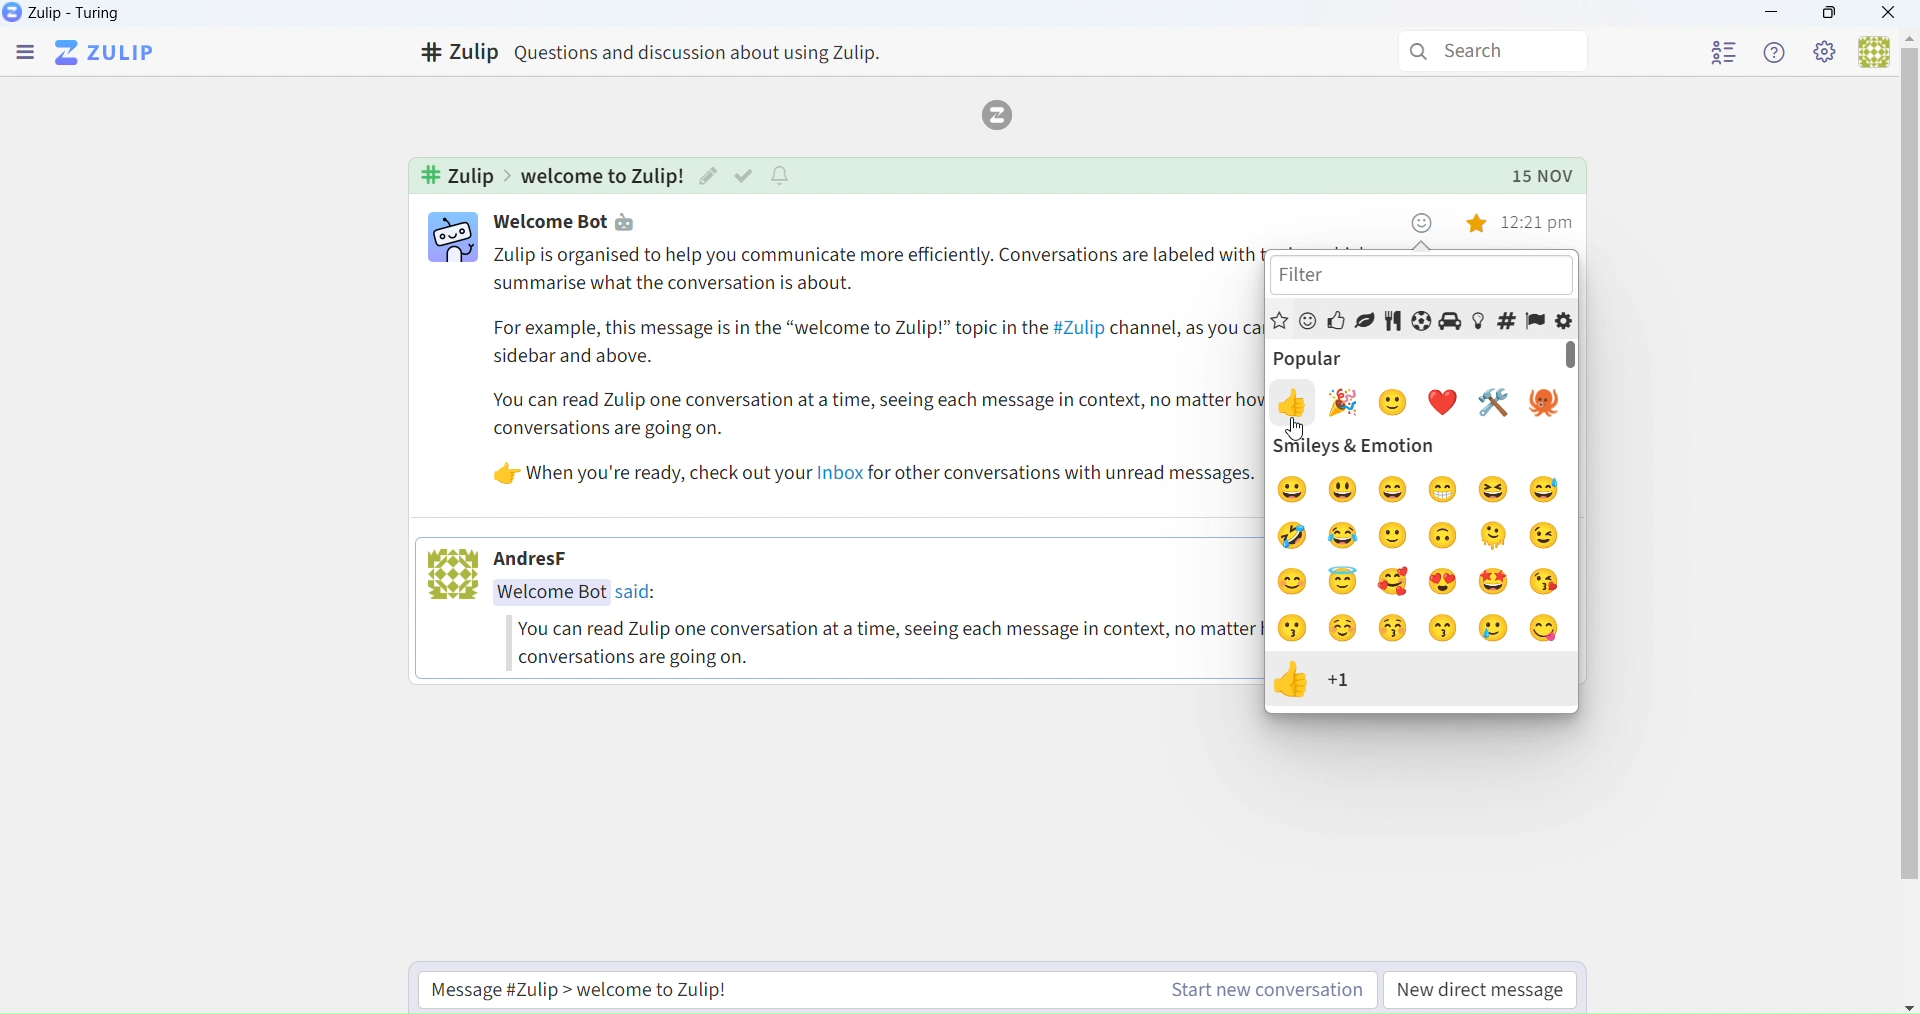 The image size is (1920, 1014). What do you see at coordinates (1776, 51) in the screenshot?
I see `Help` at bounding box center [1776, 51].